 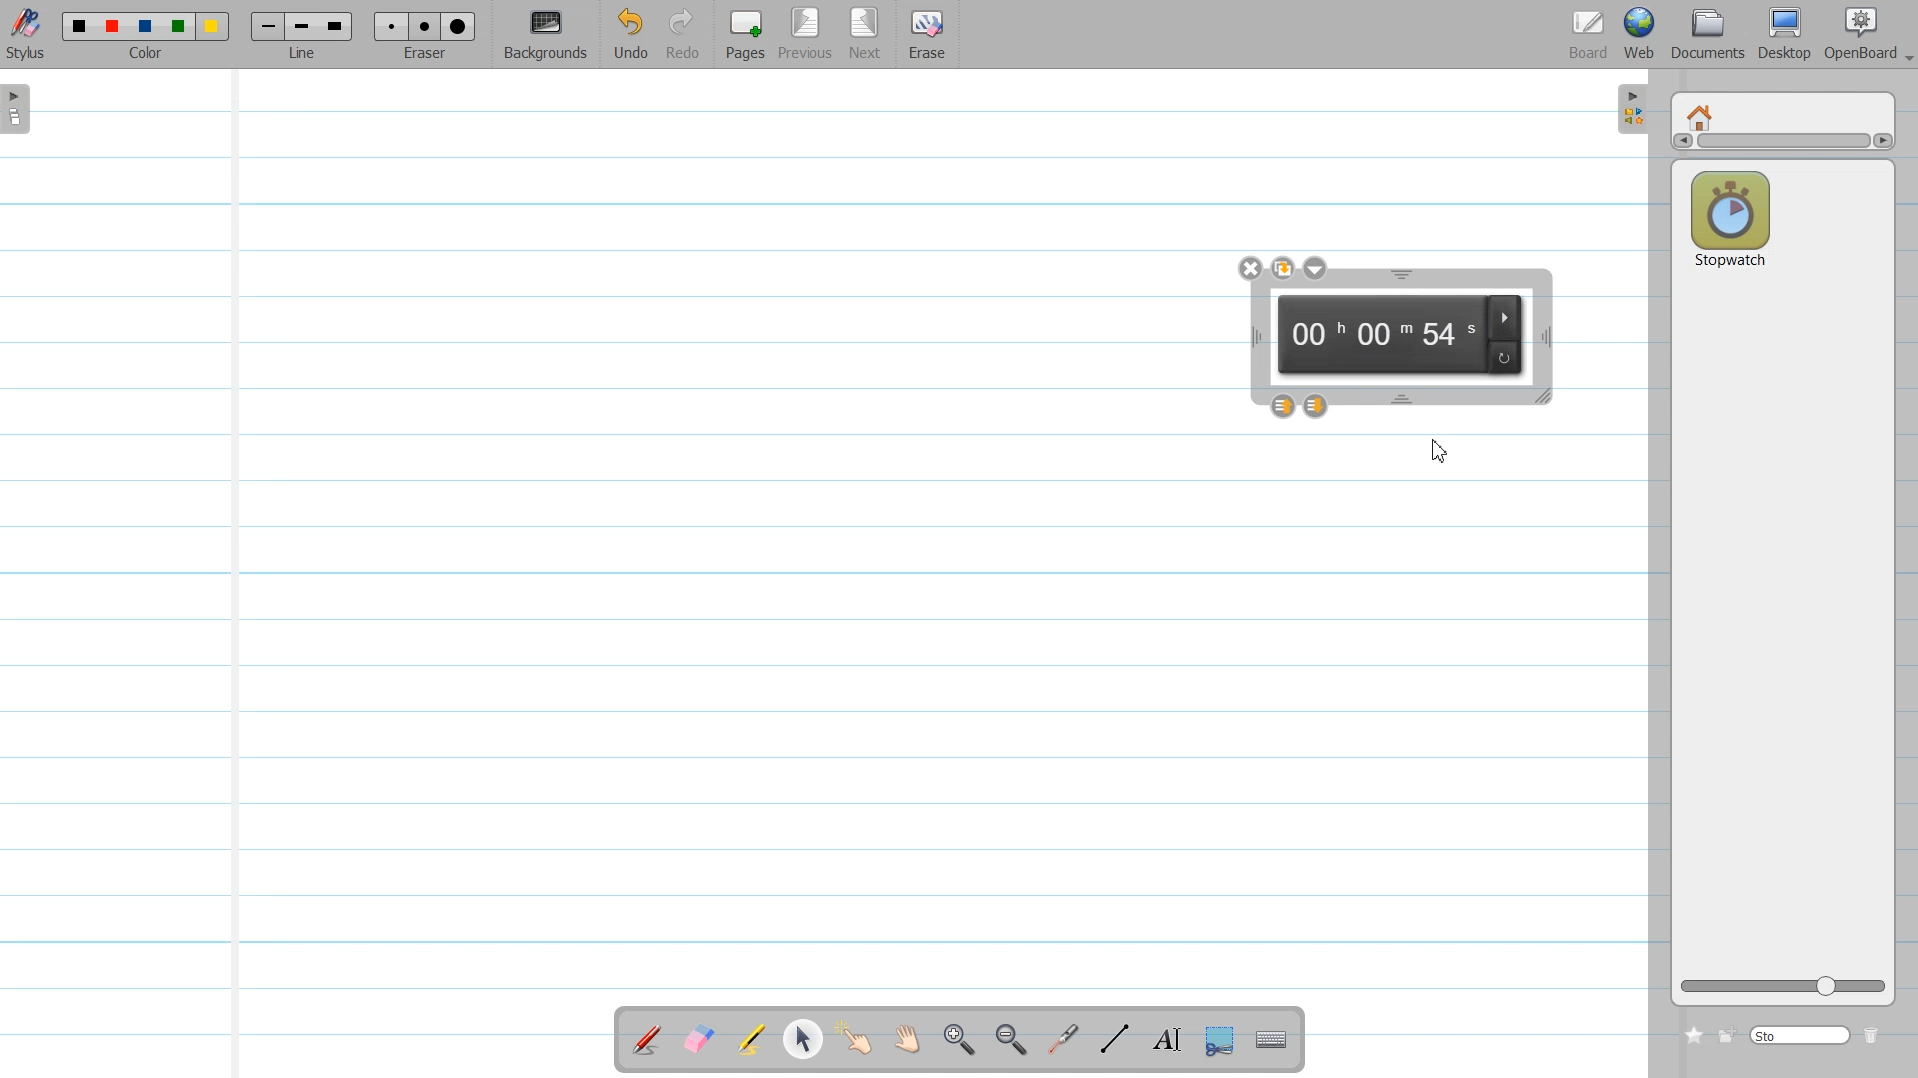 What do you see at coordinates (927, 35) in the screenshot?
I see `Erase` at bounding box center [927, 35].